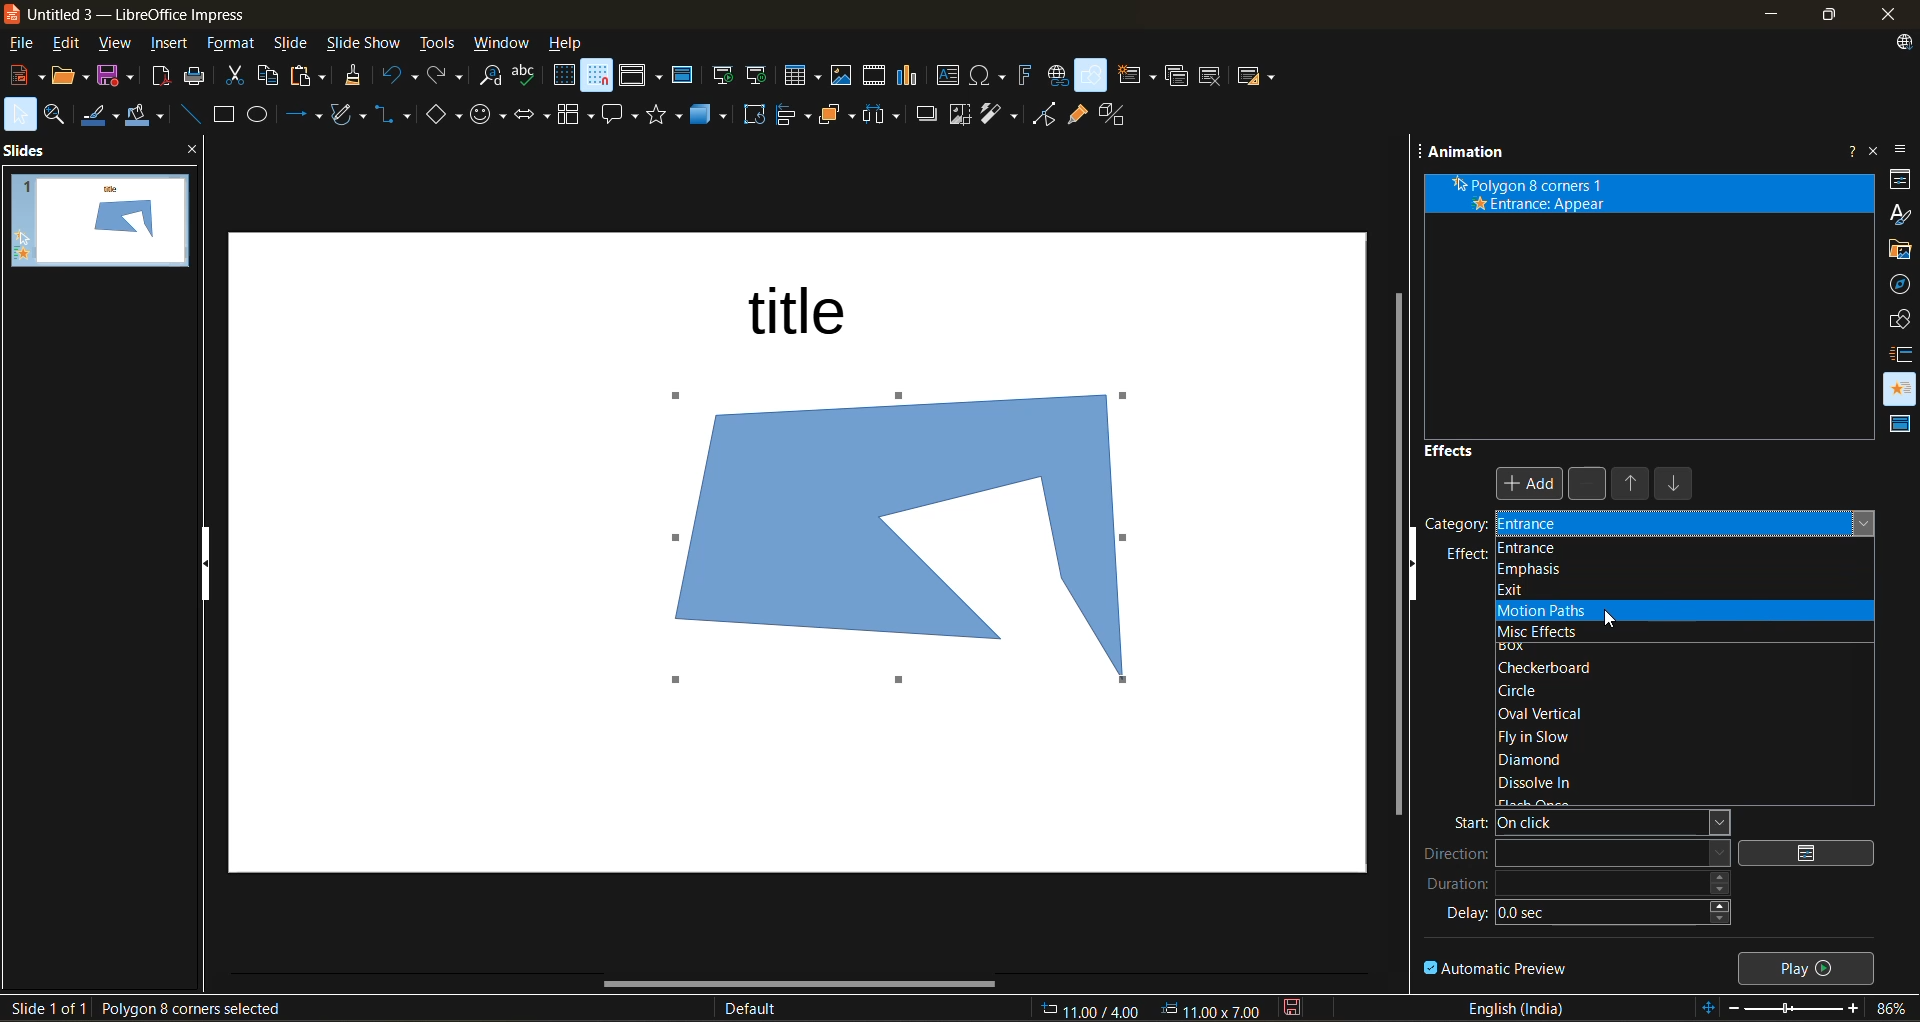 This screenshot has height=1022, width=1920. Describe the element at coordinates (395, 115) in the screenshot. I see `connectors` at that location.